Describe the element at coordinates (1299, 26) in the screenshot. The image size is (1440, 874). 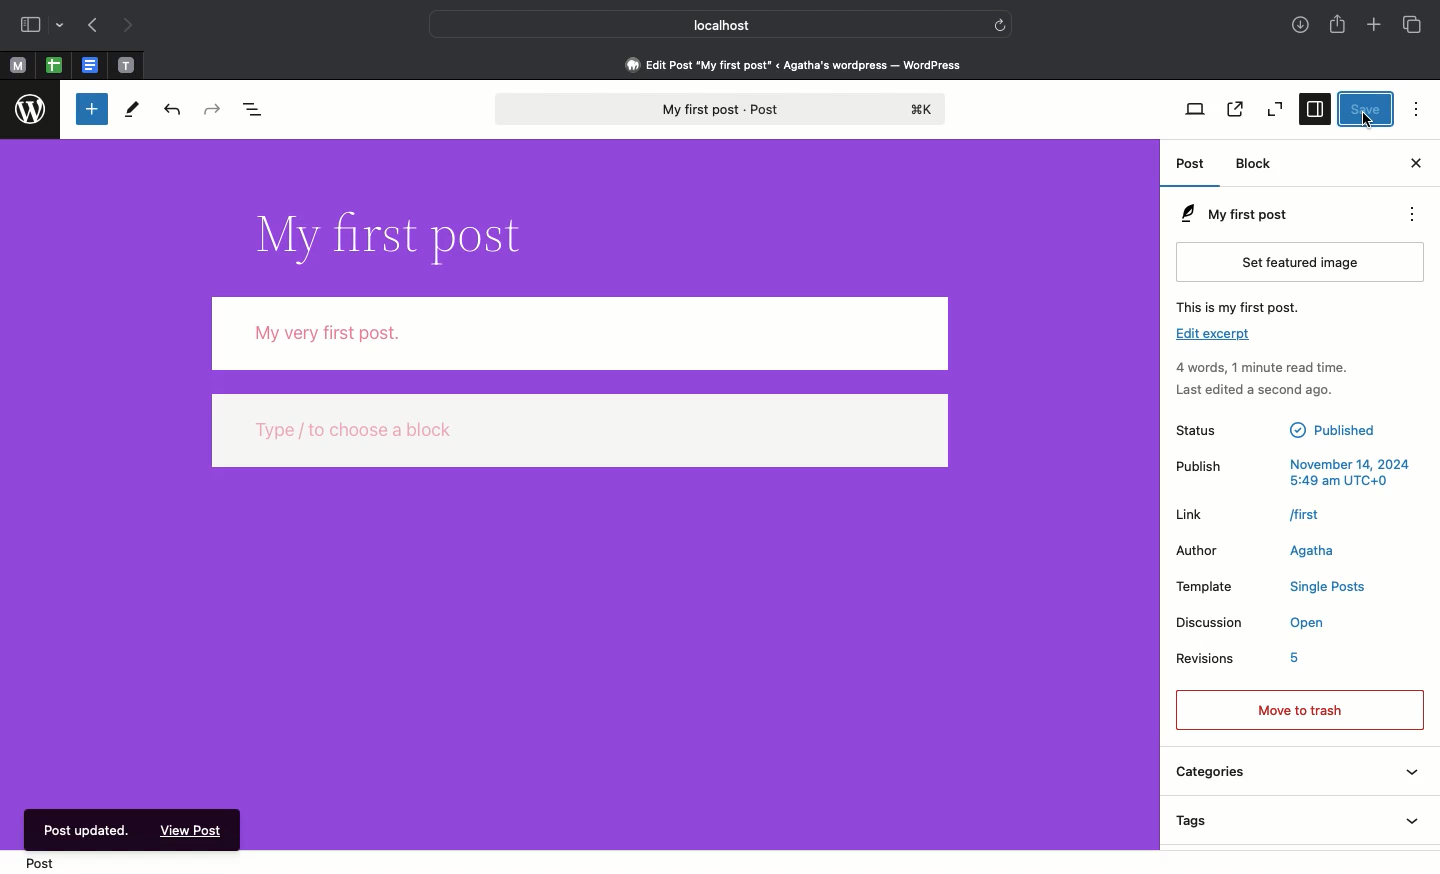
I see `Downloads` at that location.